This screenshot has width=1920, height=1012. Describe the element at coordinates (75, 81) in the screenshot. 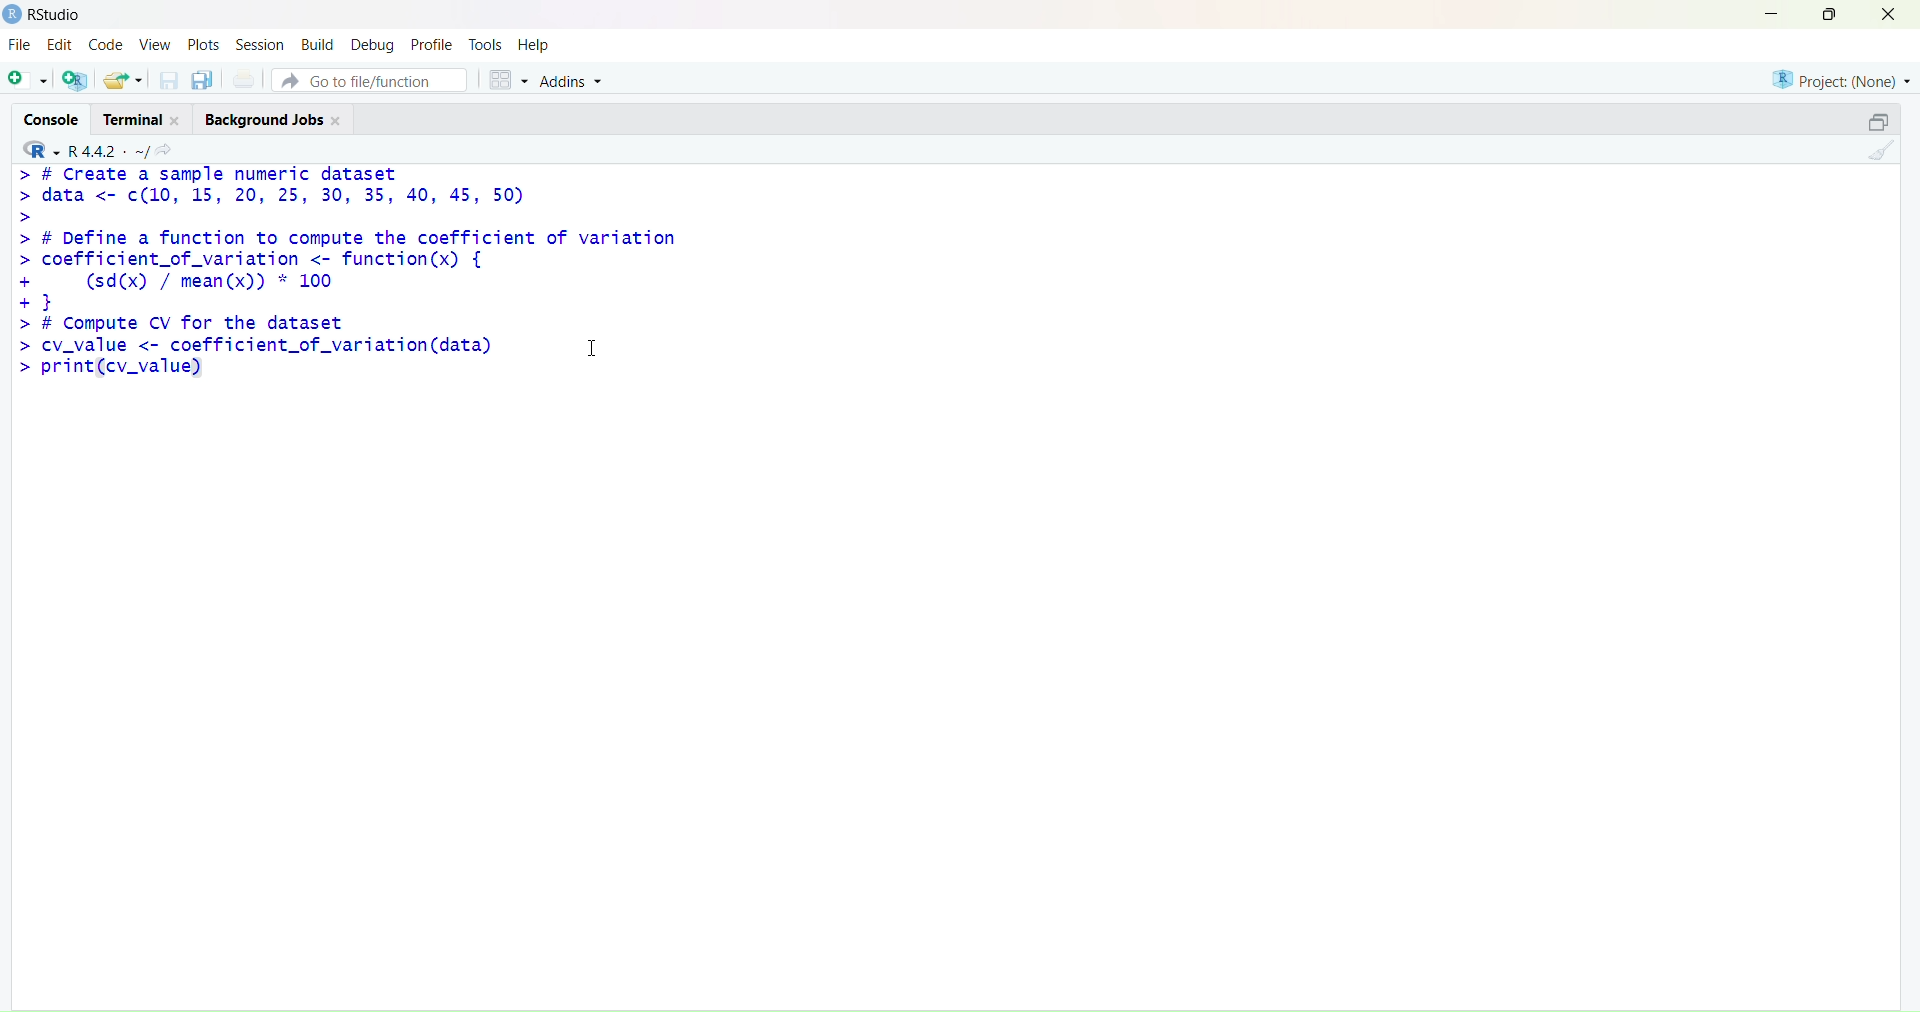

I see `add R file` at that location.